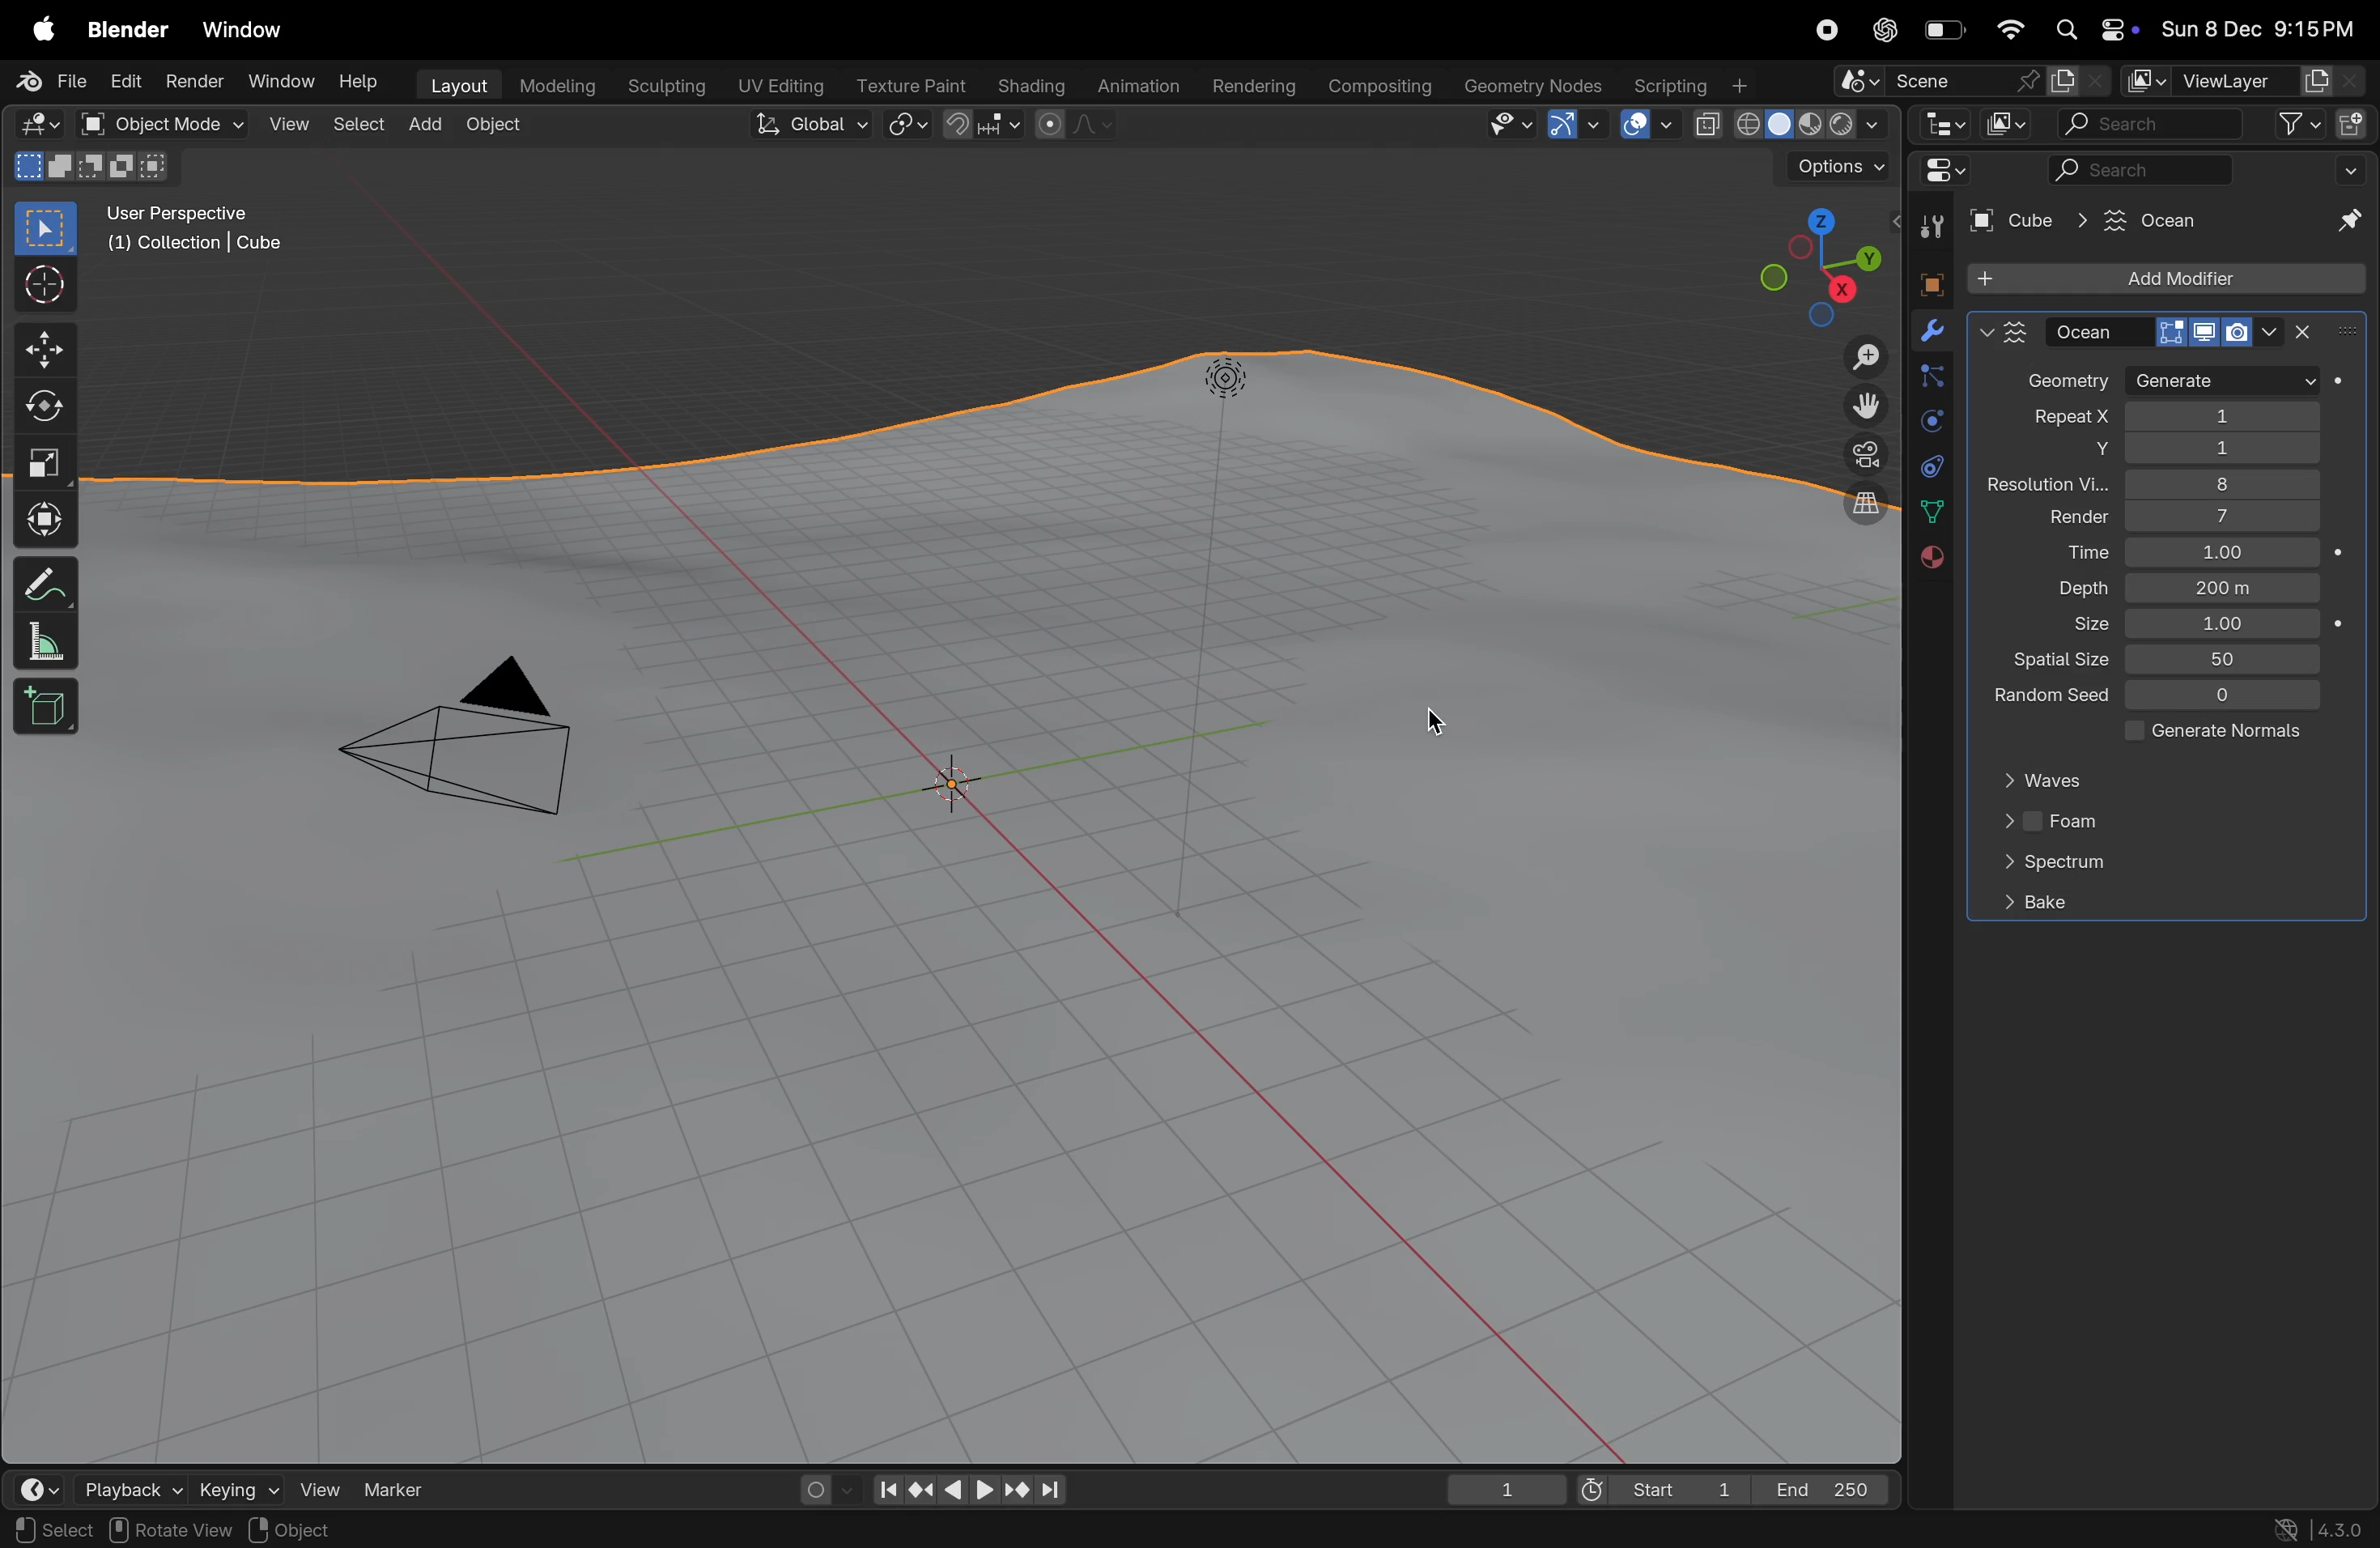 This screenshot has height=1548, width=2380. I want to click on view points, so click(1817, 263).